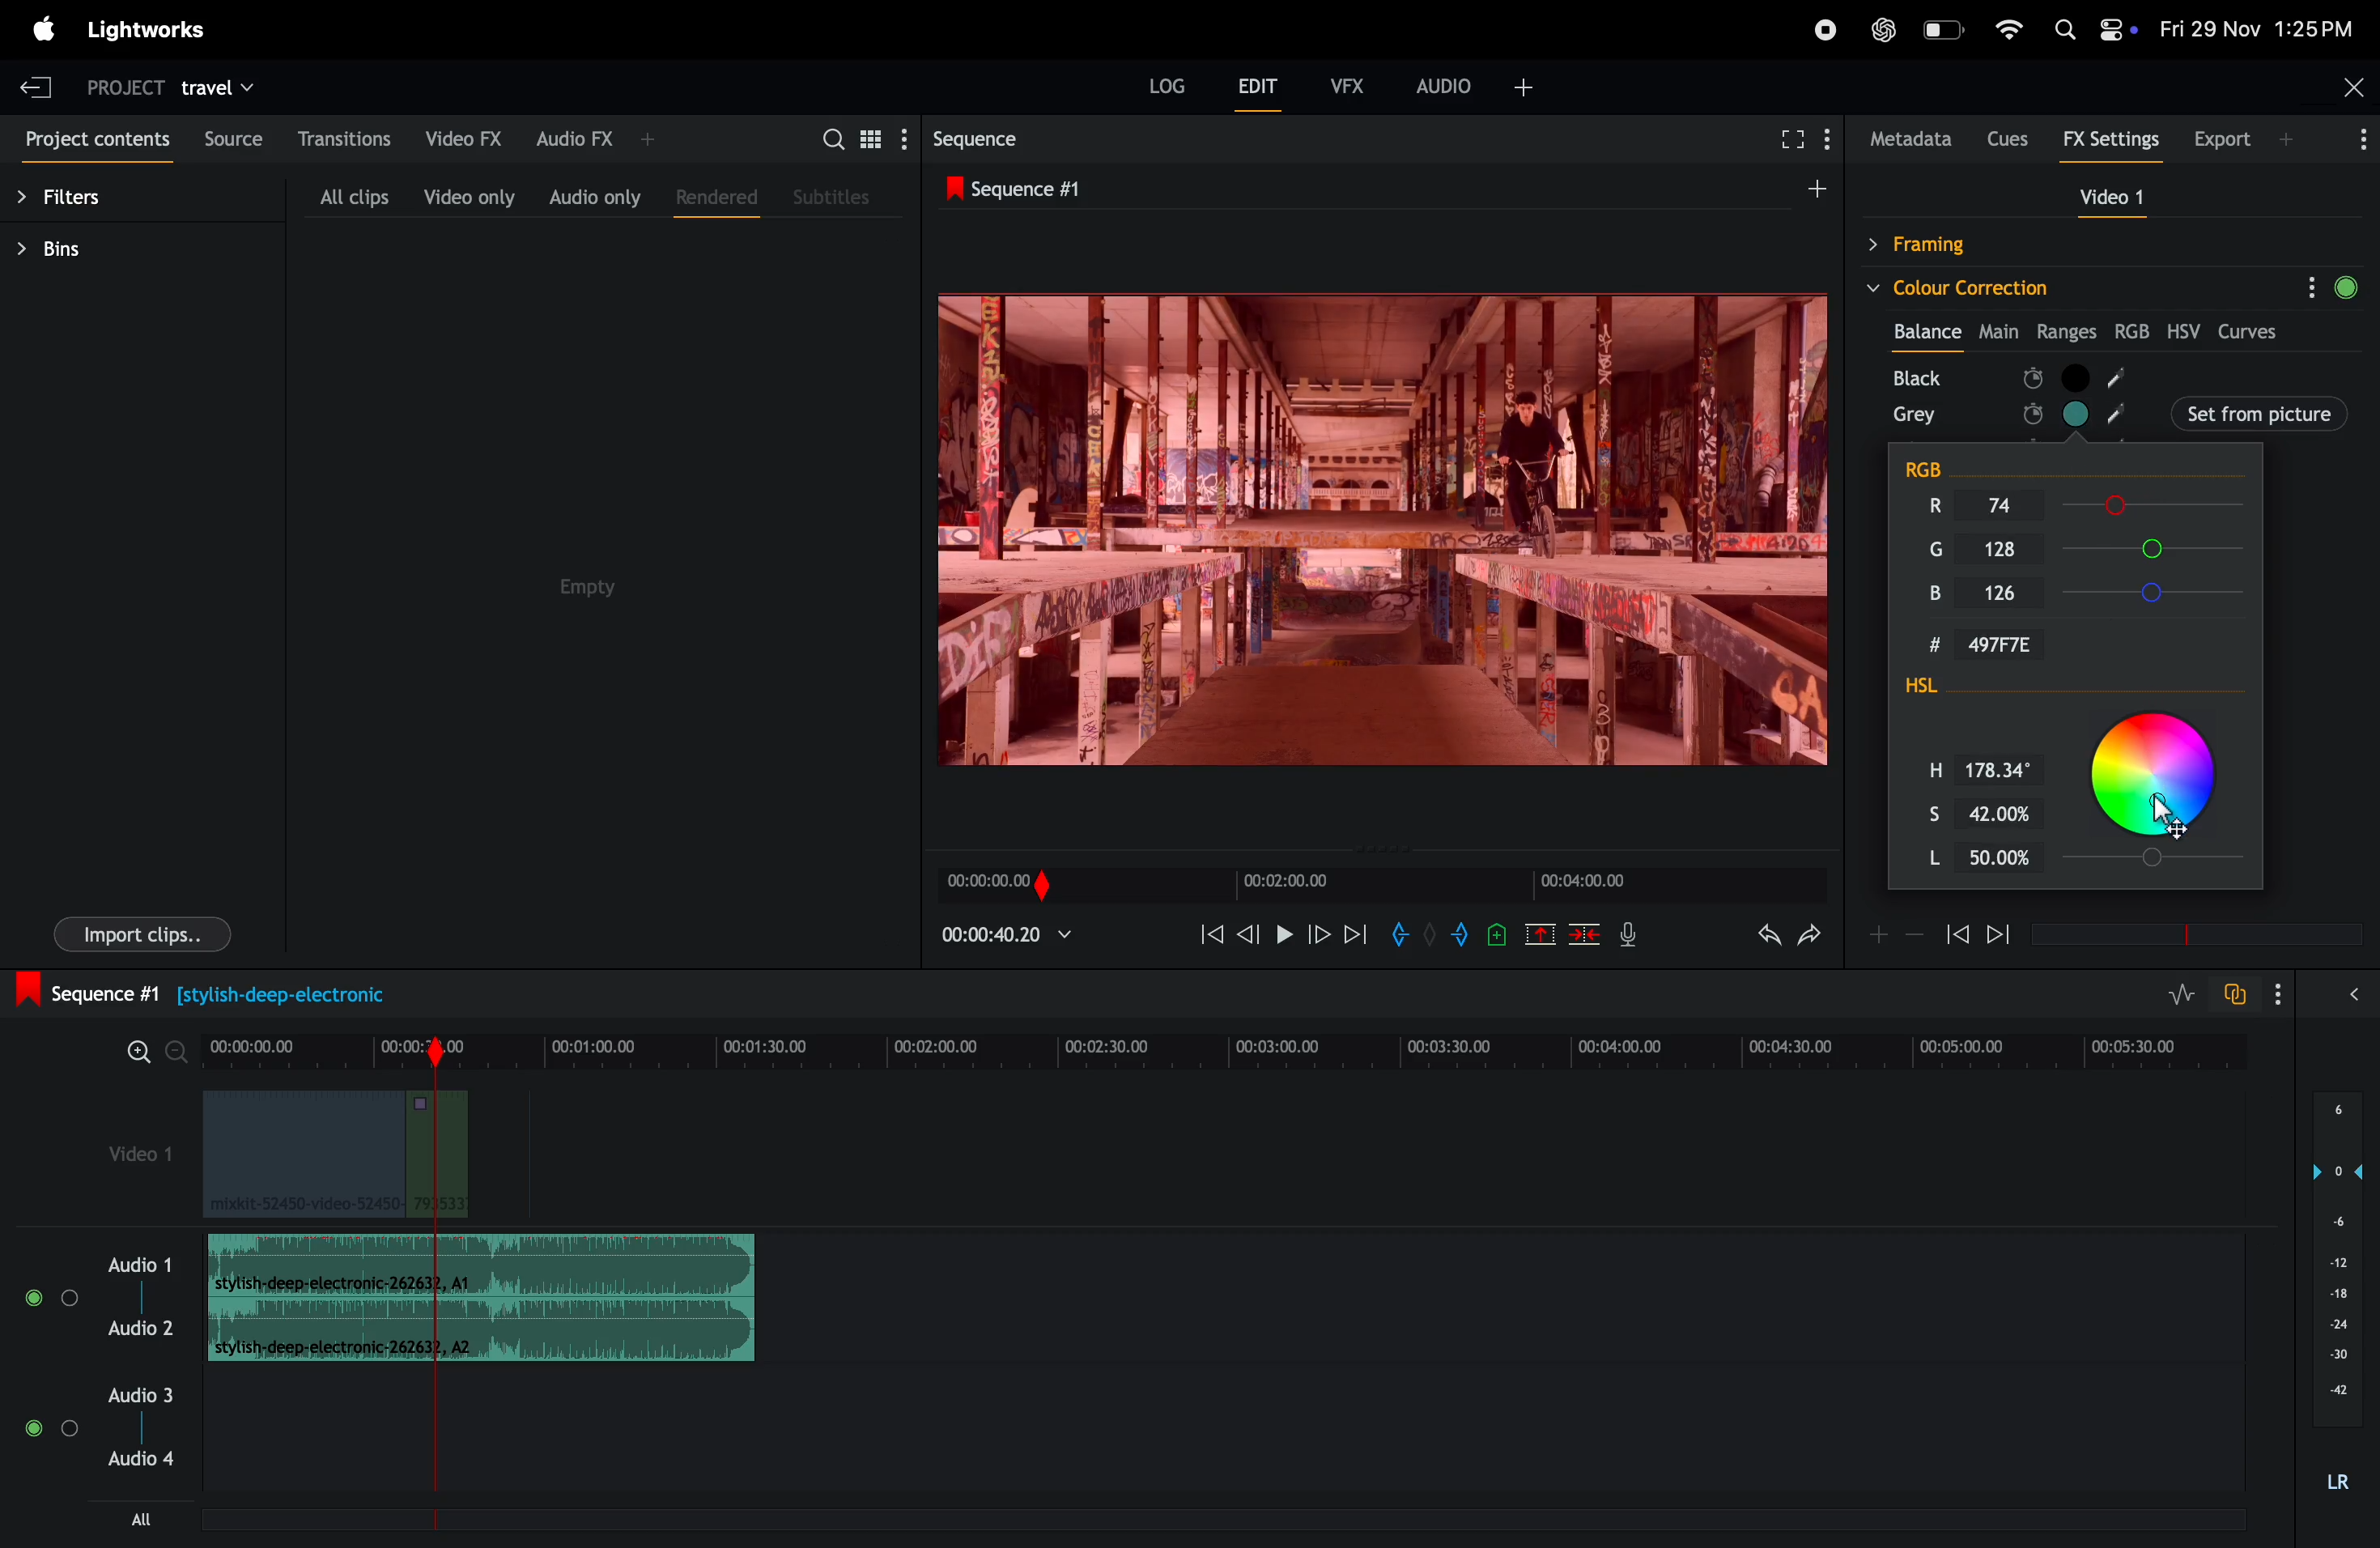  What do you see at coordinates (157, 1052) in the screenshot?
I see `zoom in zoom out` at bounding box center [157, 1052].